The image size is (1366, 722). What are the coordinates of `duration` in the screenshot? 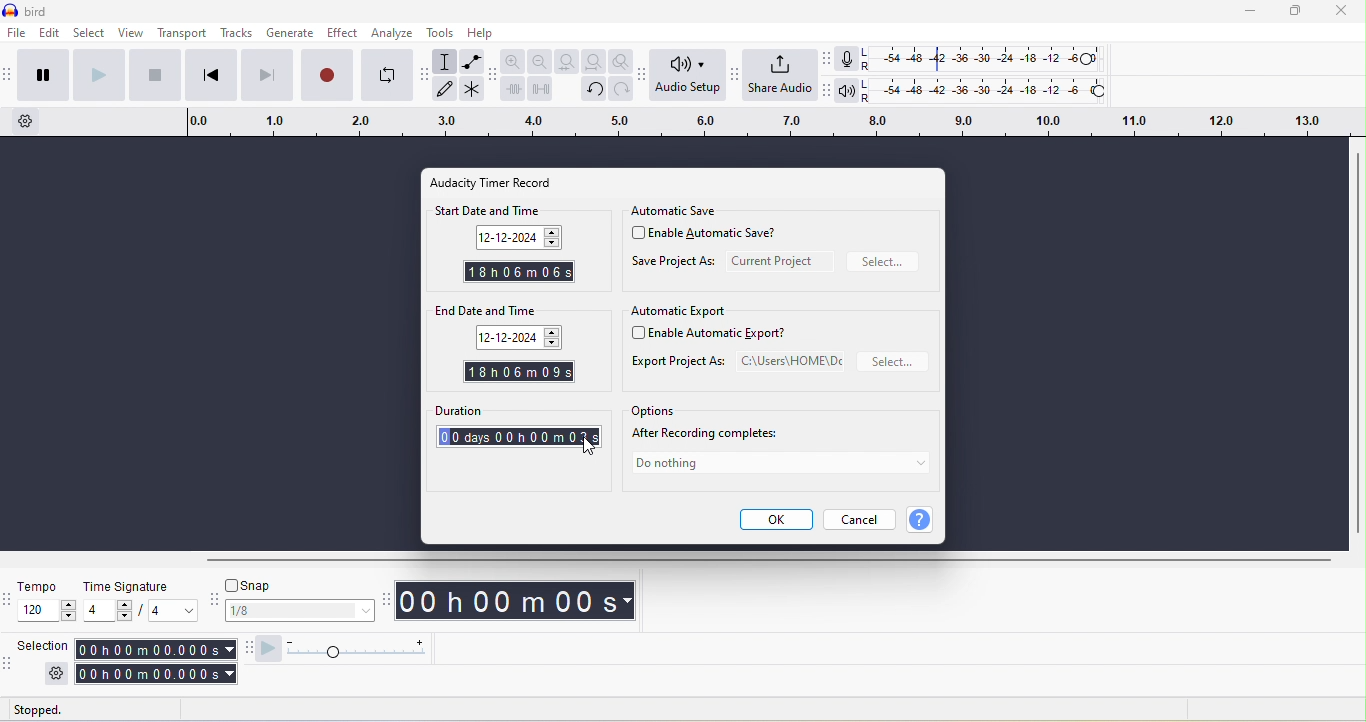 It's located at (518, 410).